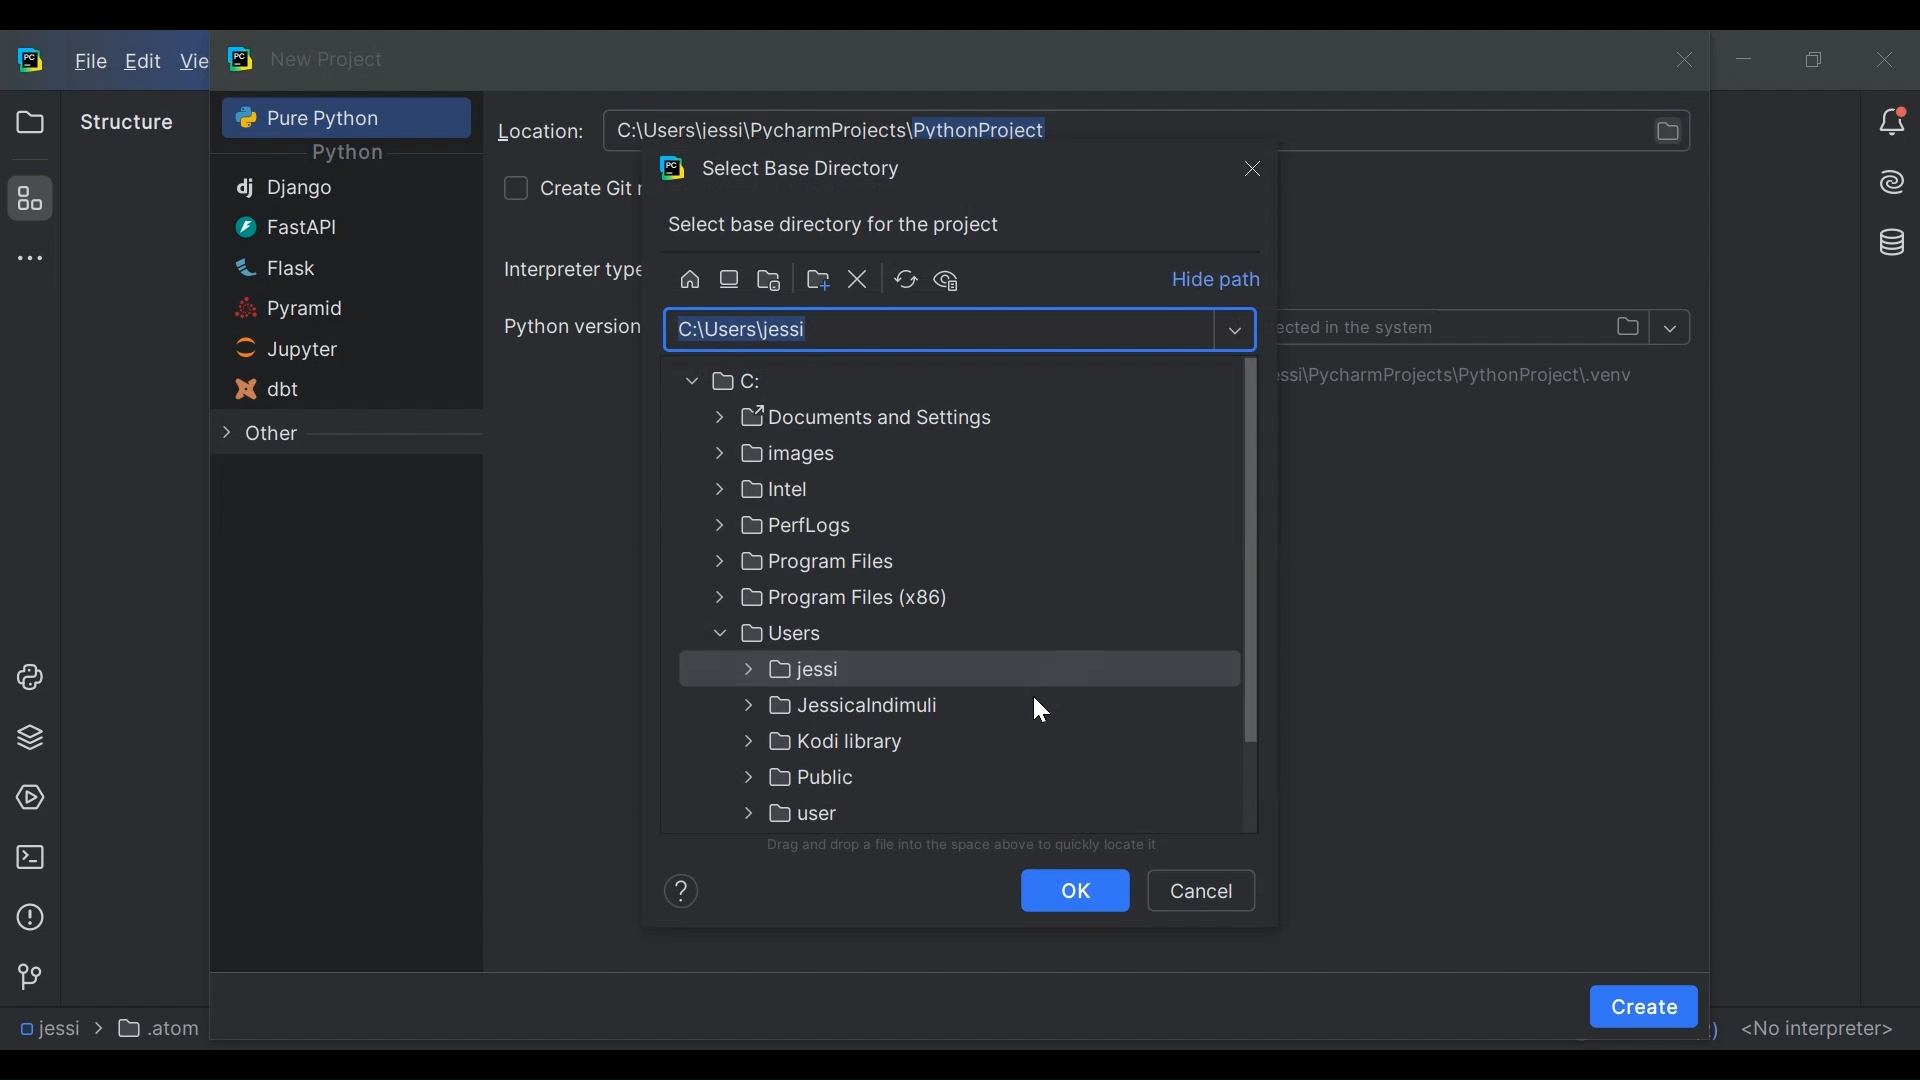  I want to click on Close, so click(1884, 58).